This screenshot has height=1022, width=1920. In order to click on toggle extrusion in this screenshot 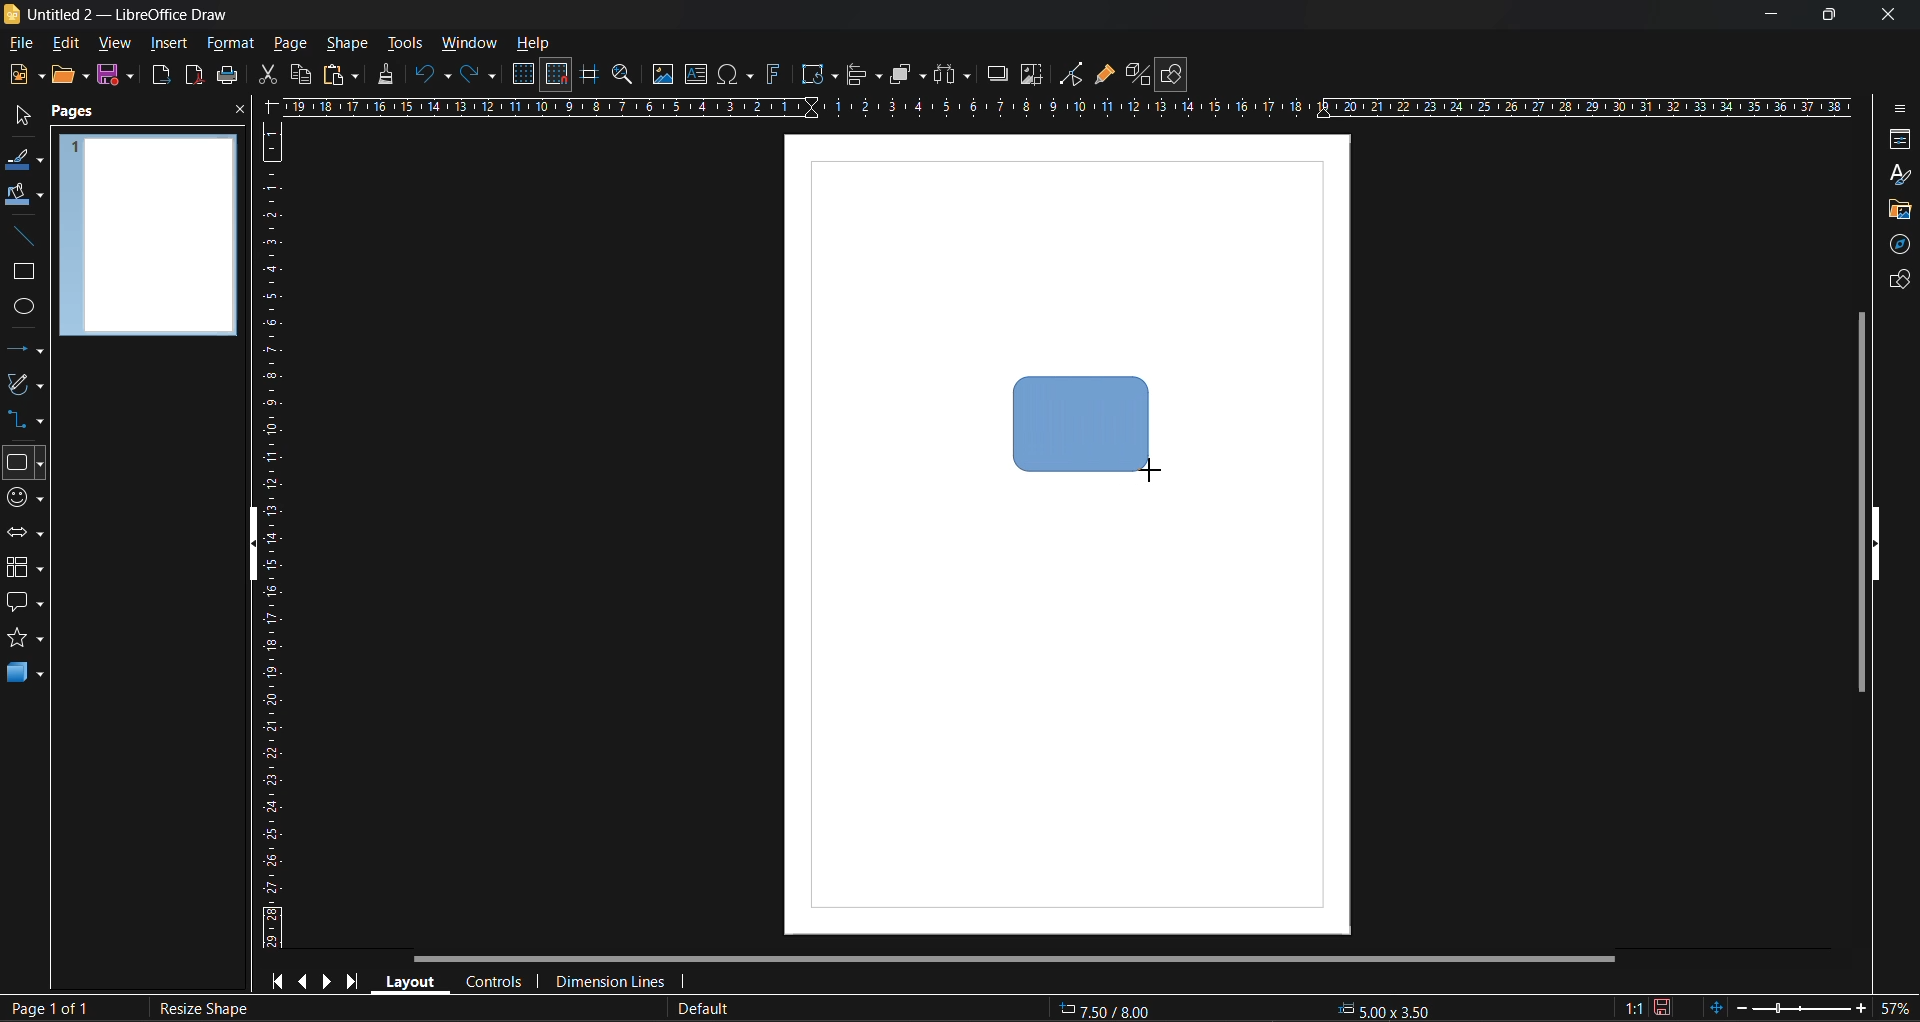, I will do `click(1135, 74)`.